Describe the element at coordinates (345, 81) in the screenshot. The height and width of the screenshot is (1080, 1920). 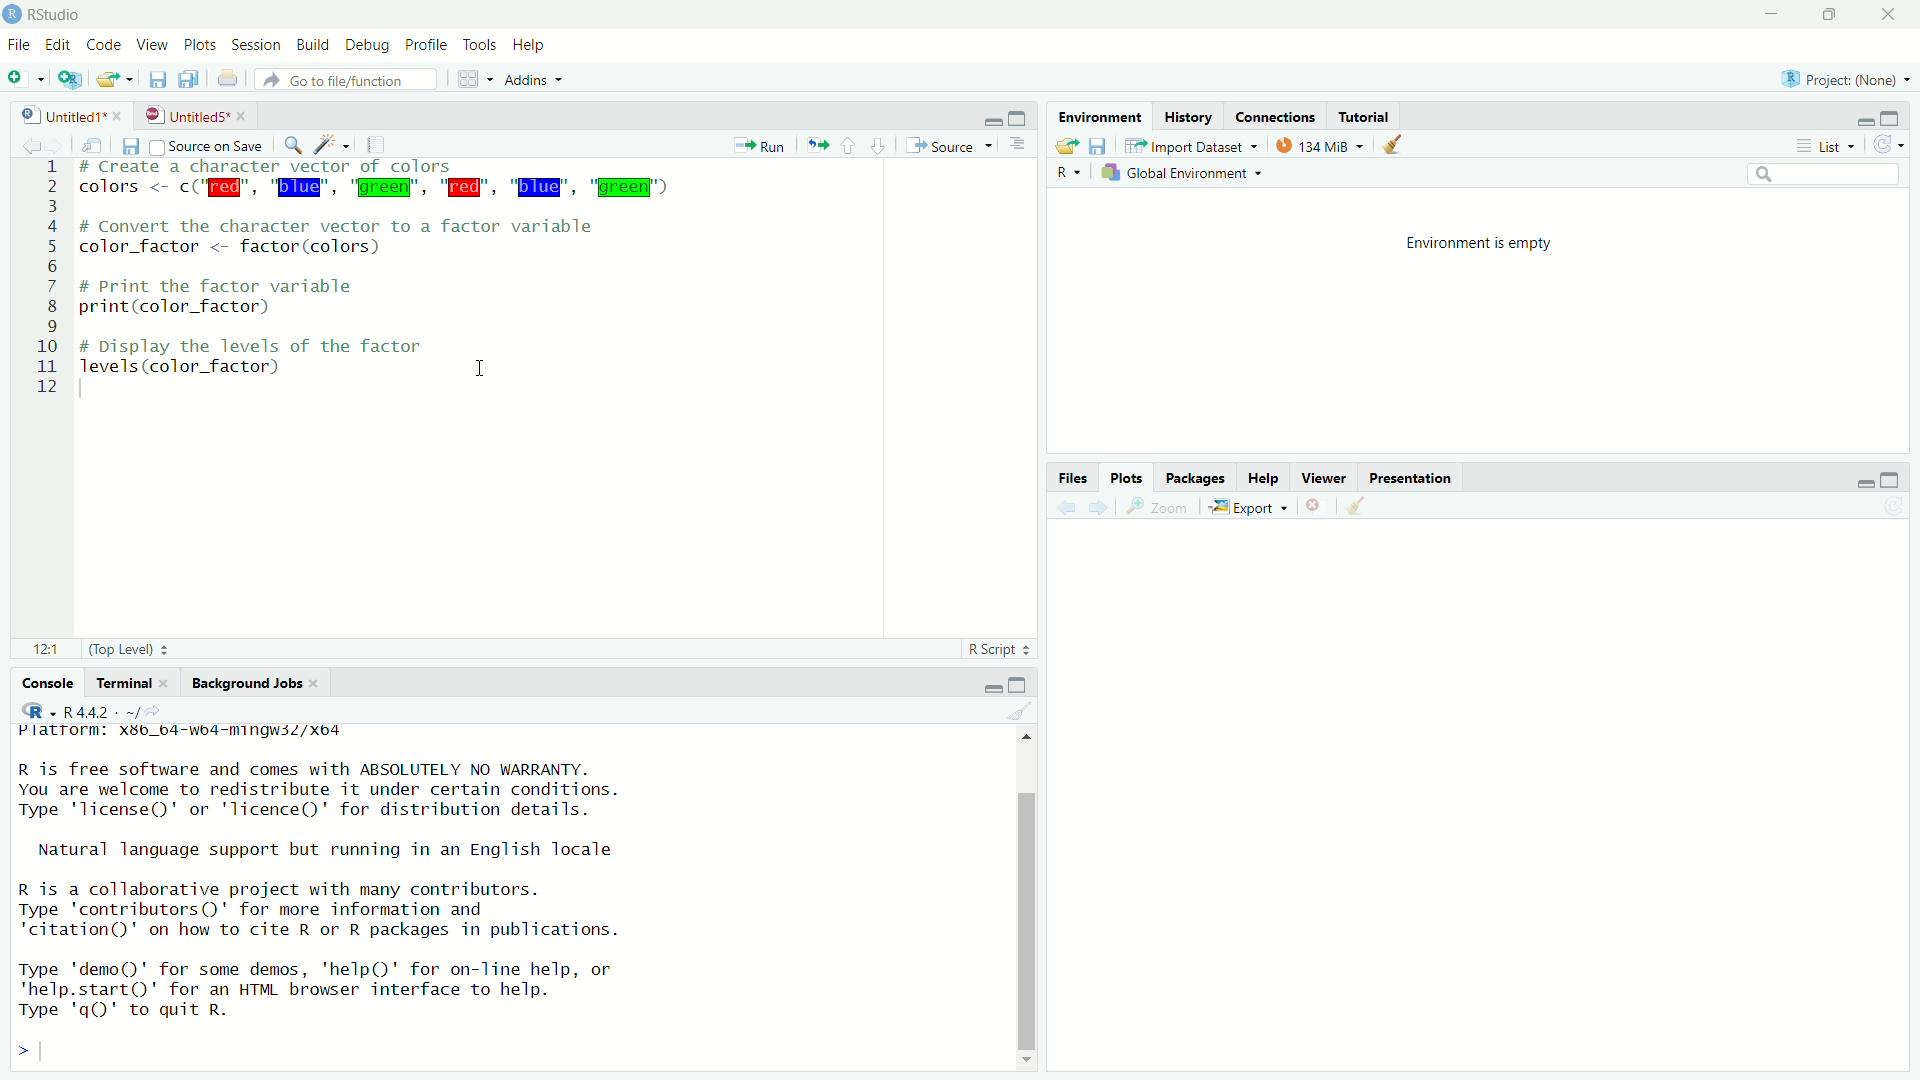
I see `go to file/function` at that location.